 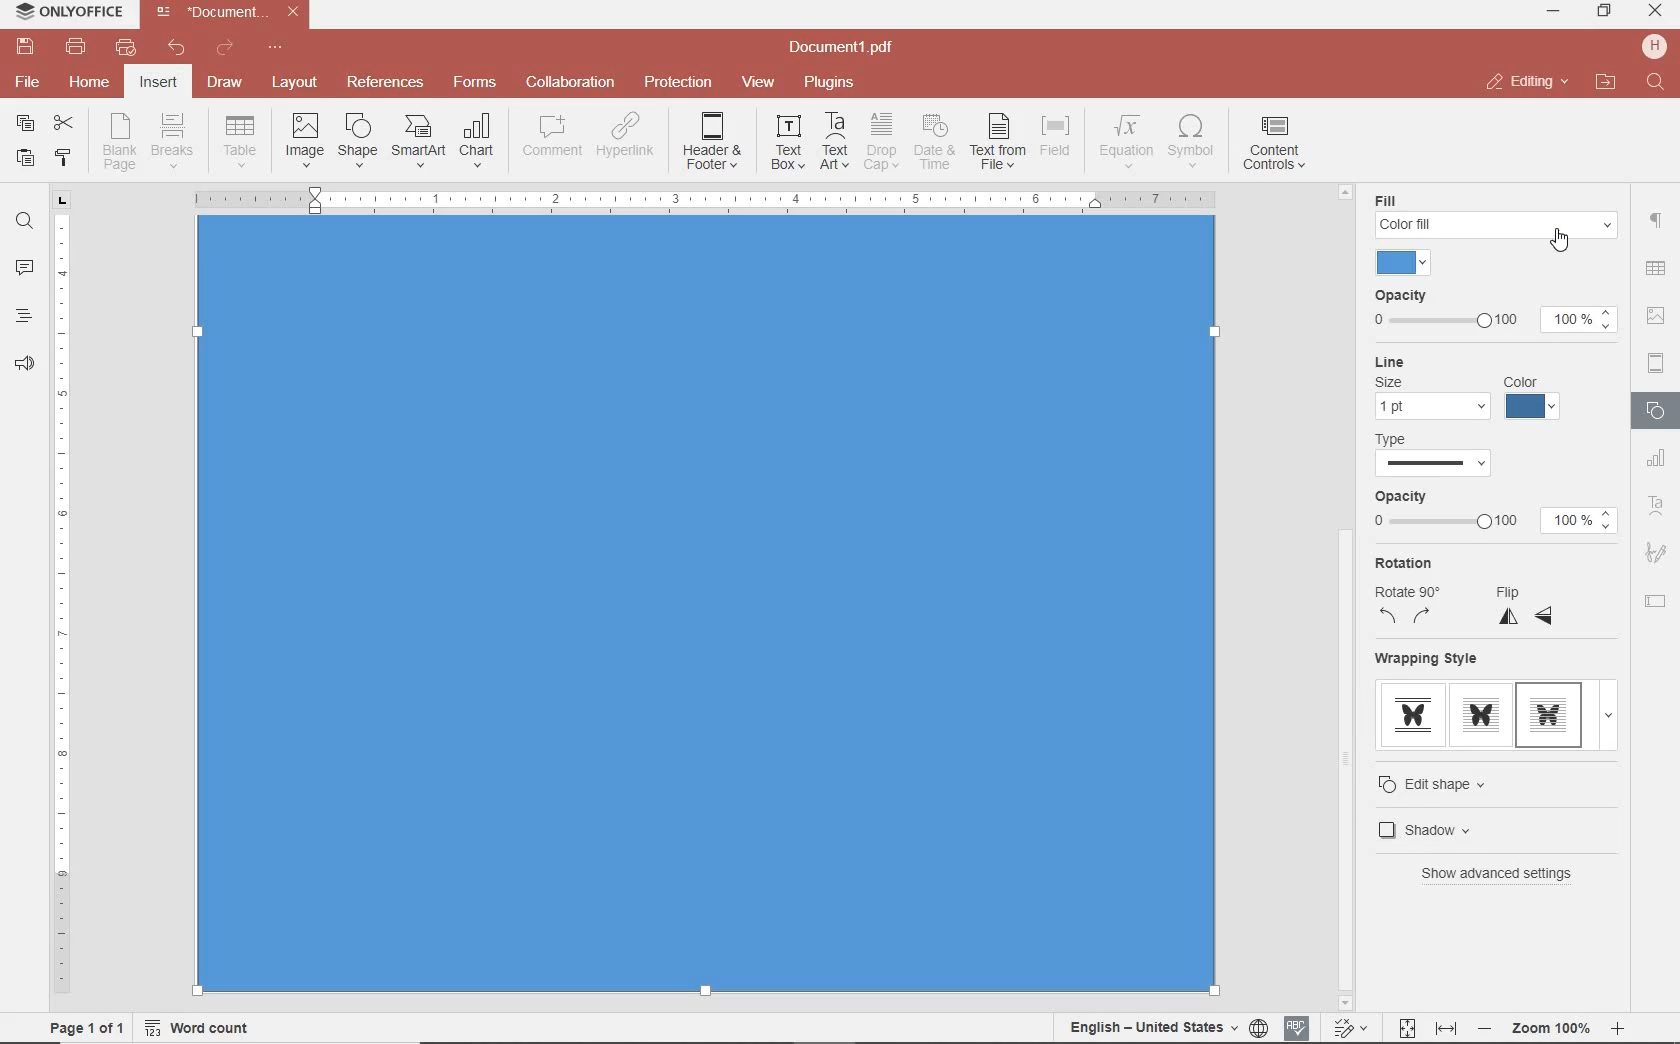 What do you see at coordinates (627, 139) in the screenshot?
I see `ADD HYPERLINK` at bounding box center [627, 139].